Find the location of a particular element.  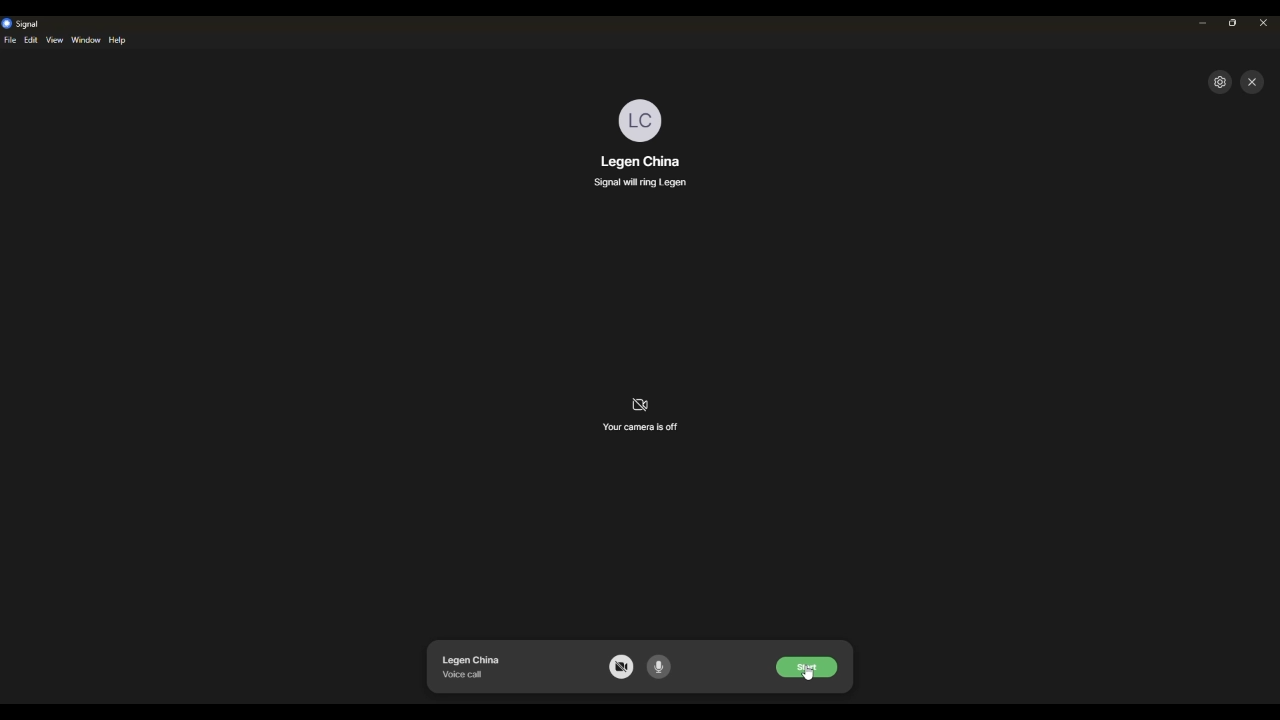

help is located at coordinates (120, 41).